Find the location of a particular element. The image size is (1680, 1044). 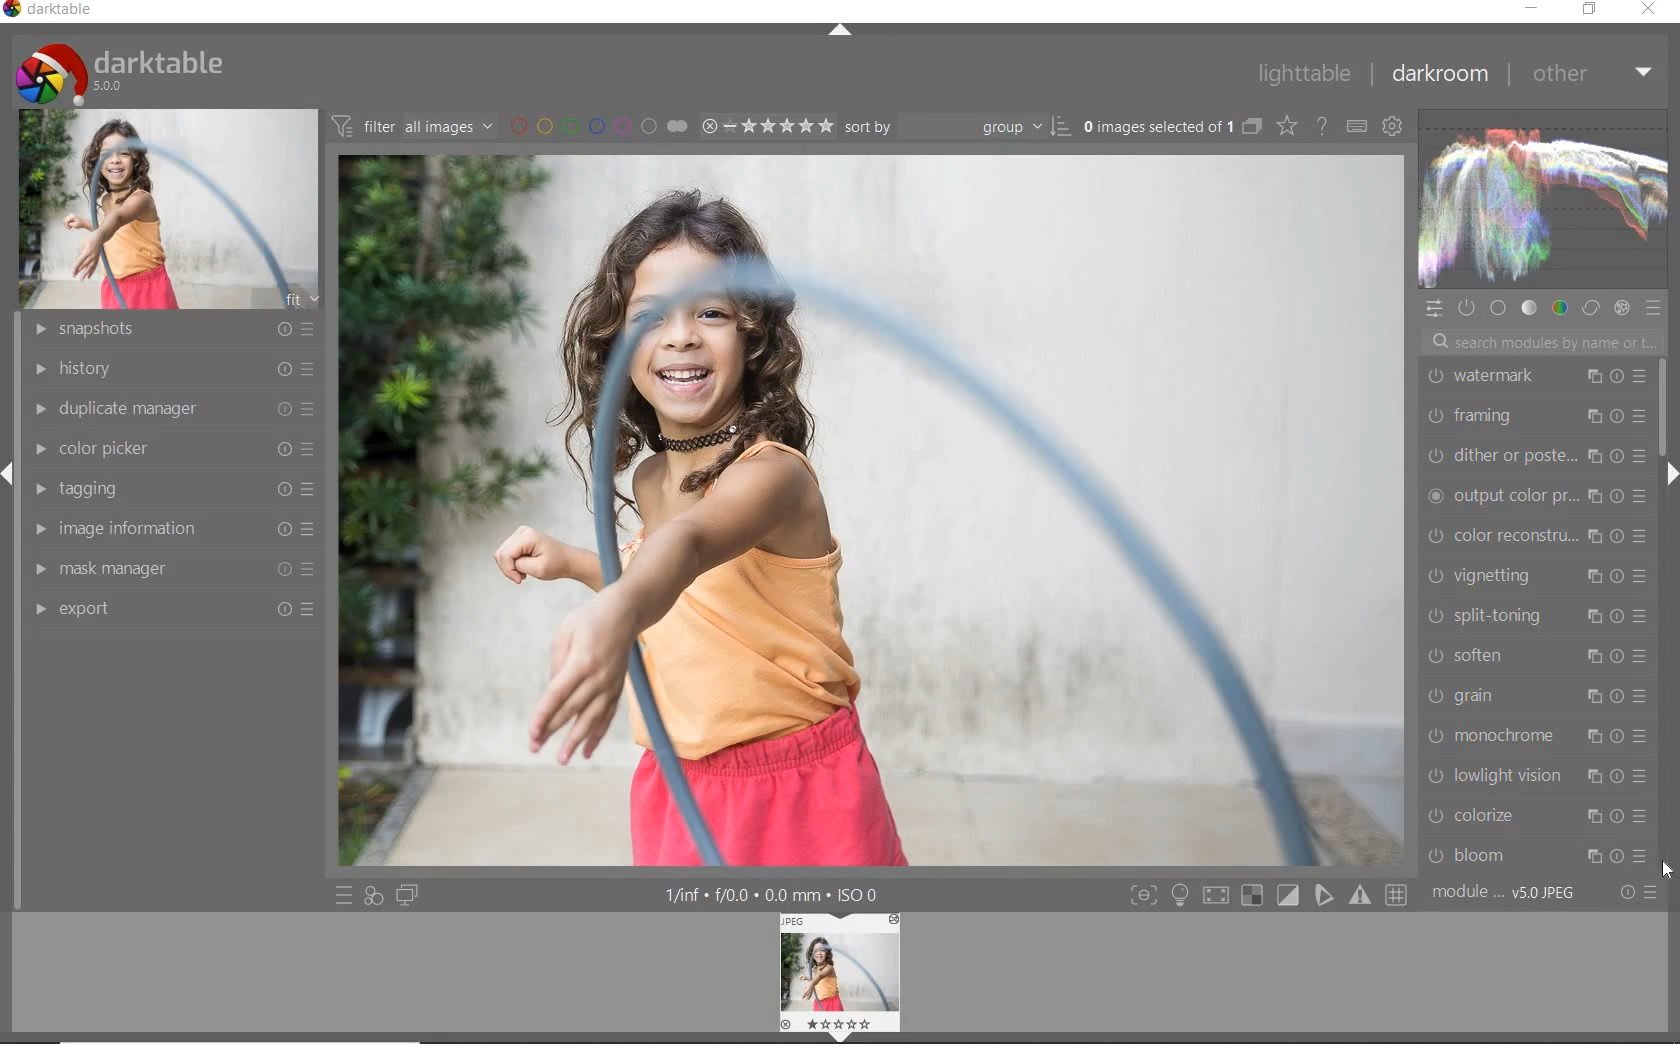

history is located at coordinates (167, 367).